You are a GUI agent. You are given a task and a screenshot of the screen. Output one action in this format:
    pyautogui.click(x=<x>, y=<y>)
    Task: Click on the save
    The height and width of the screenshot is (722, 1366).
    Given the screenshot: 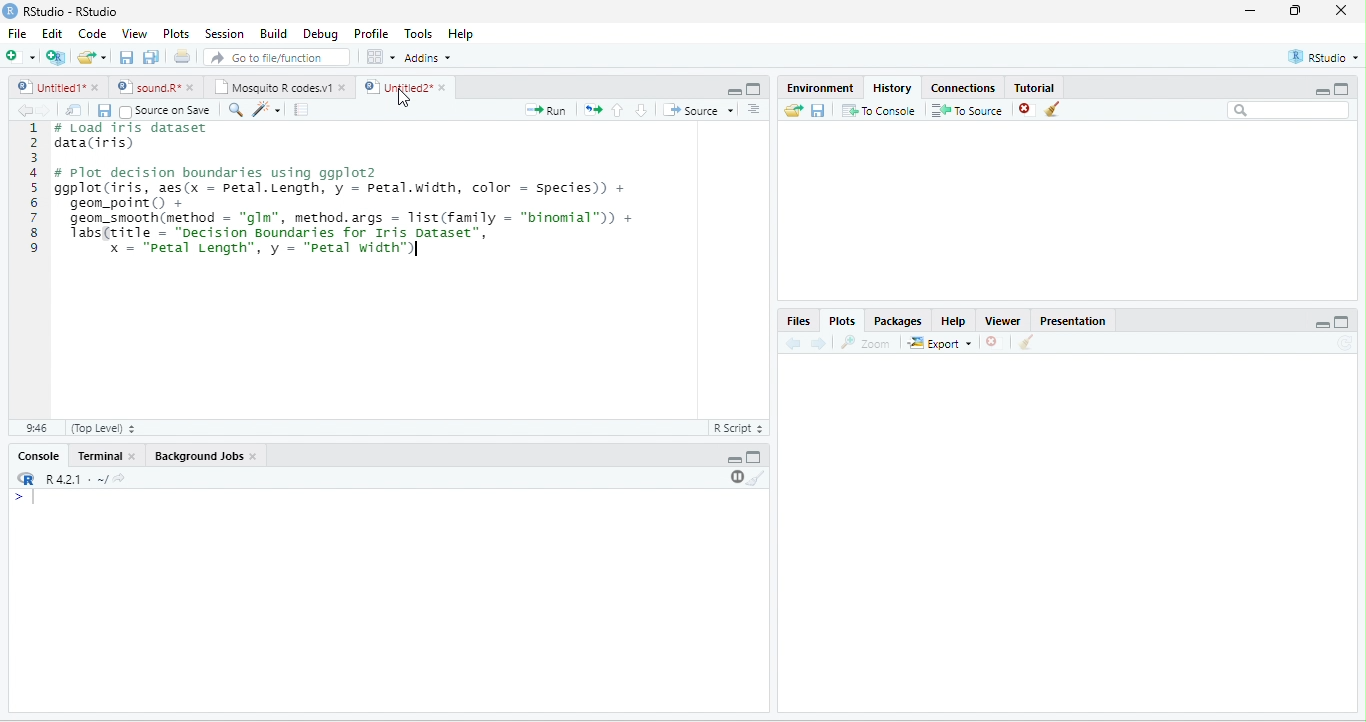 What is the action you would take?
    pyautogui.click(x=126, y=57)
    